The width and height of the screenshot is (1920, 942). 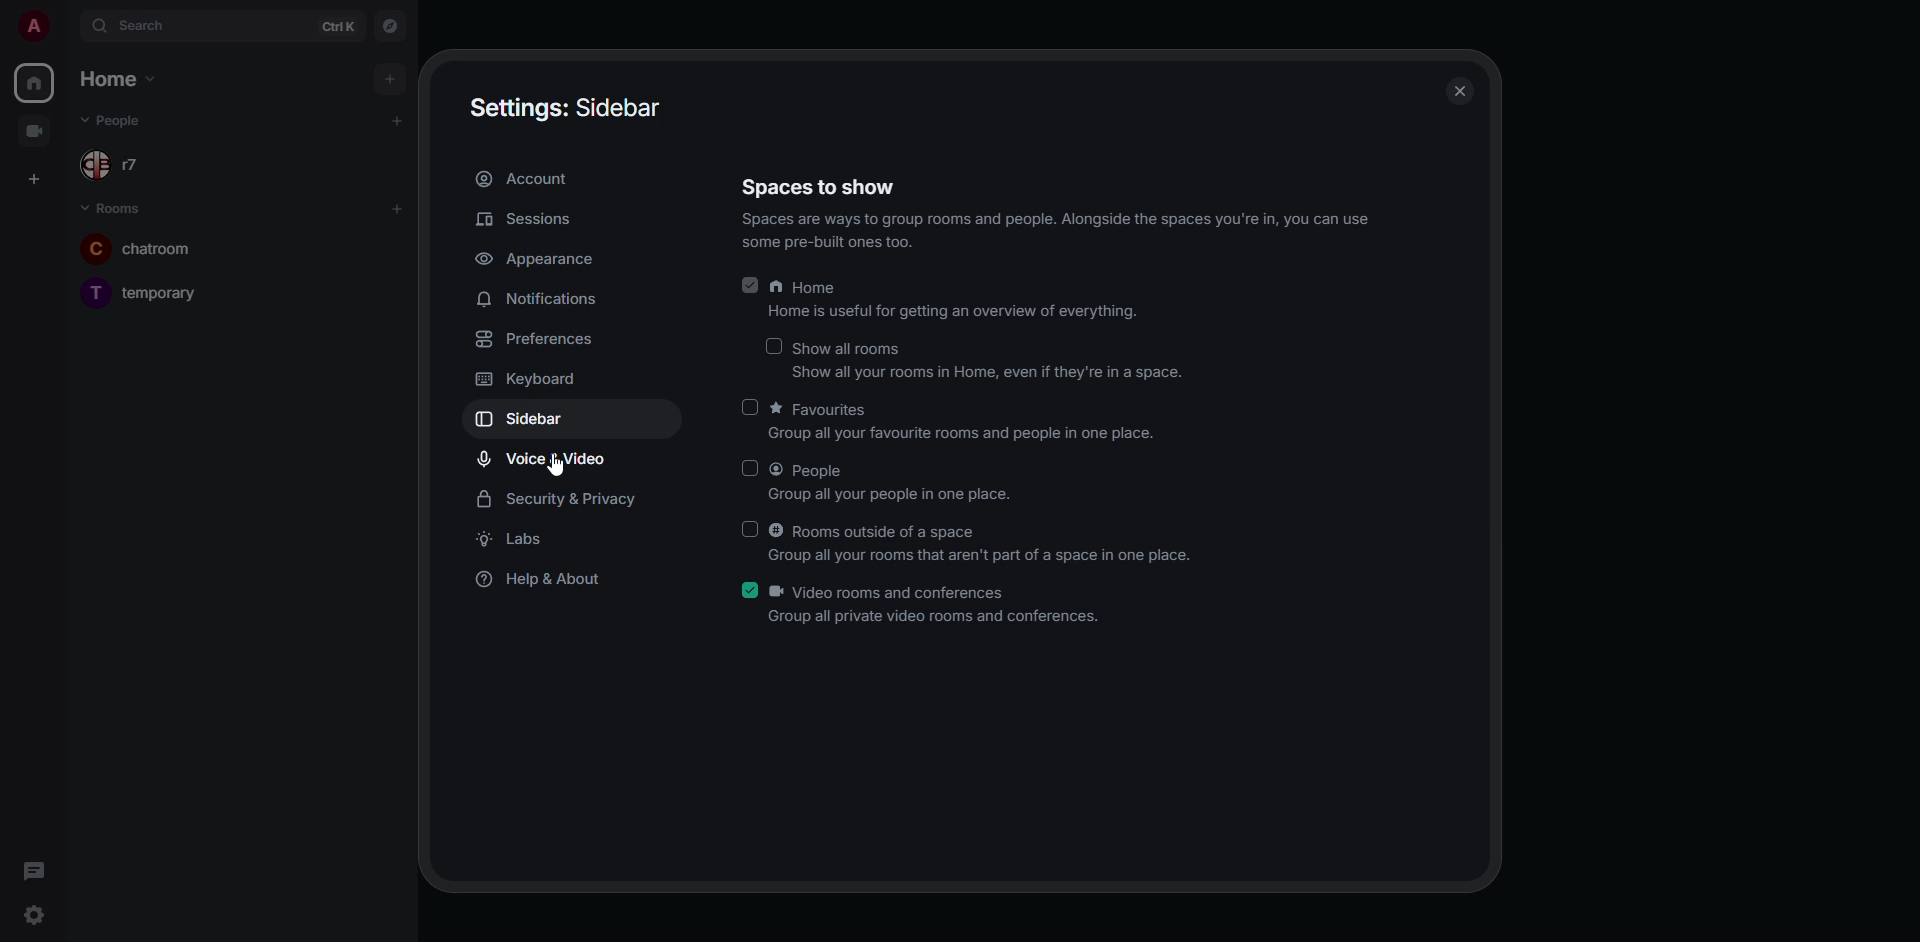 What do you see at coordinates (543, 580) in the screenshot?
I see `help & about` at bounding box center [543, 580].